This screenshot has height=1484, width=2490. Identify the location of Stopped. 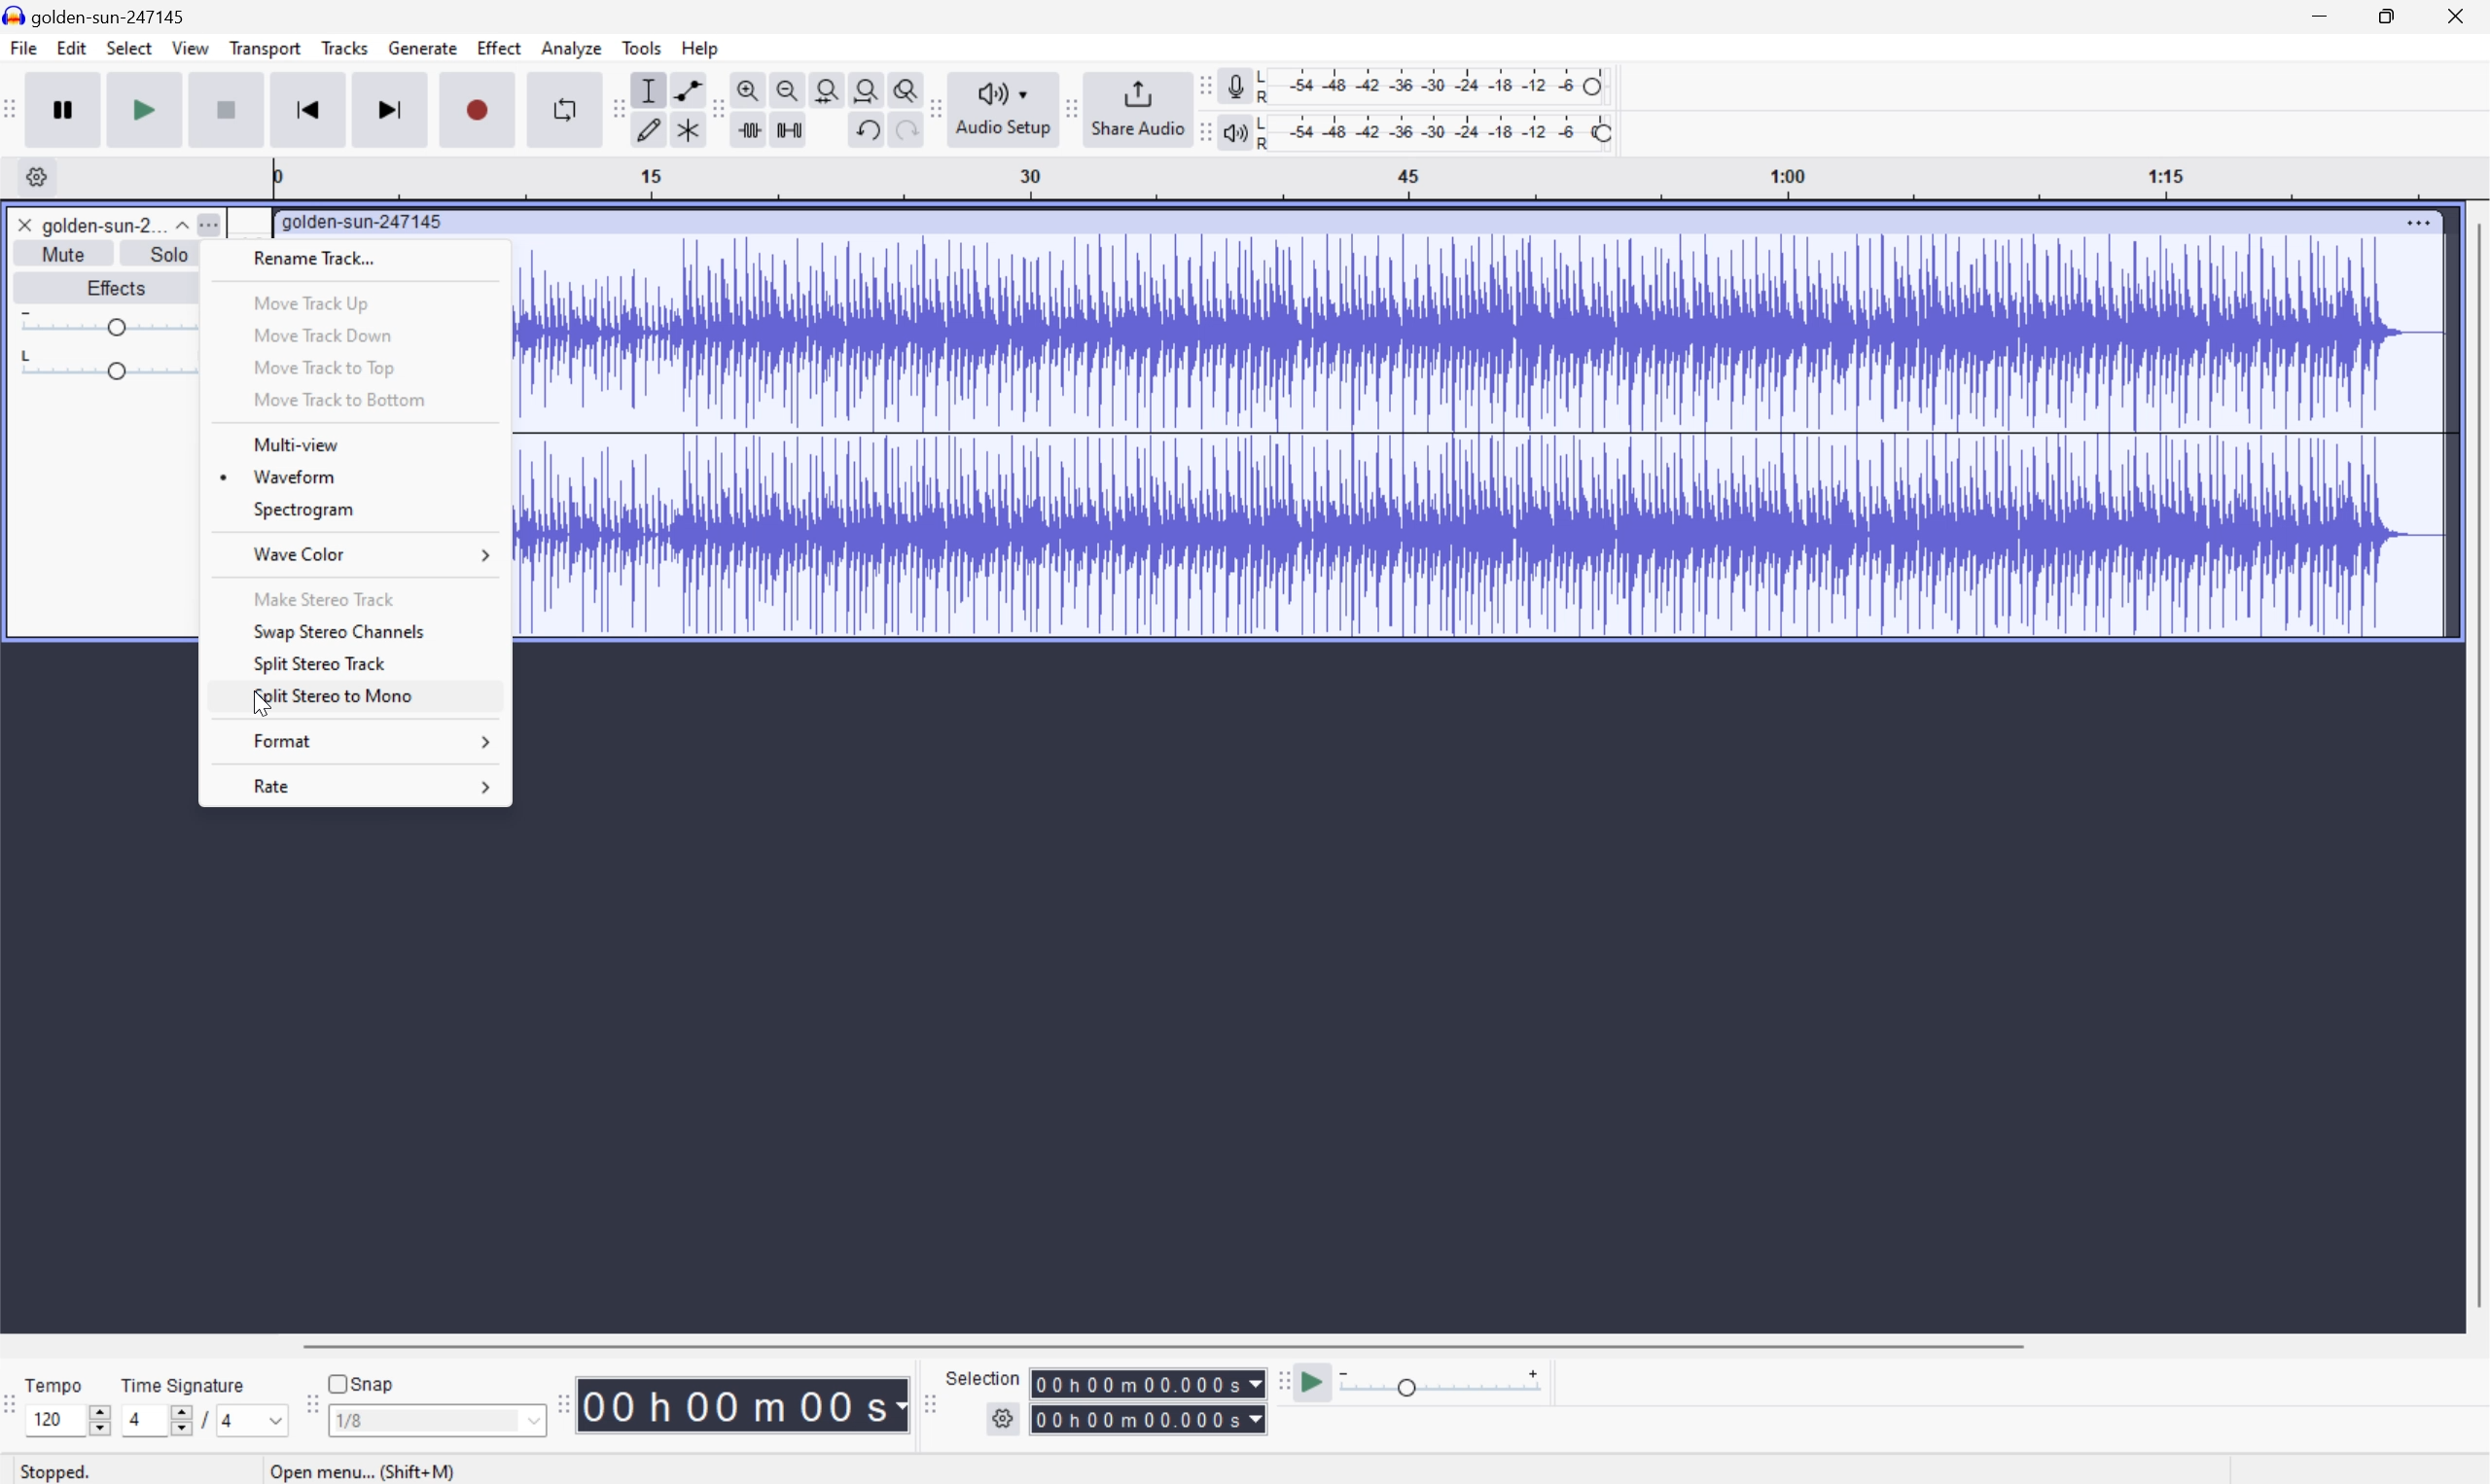
(52, 1472).